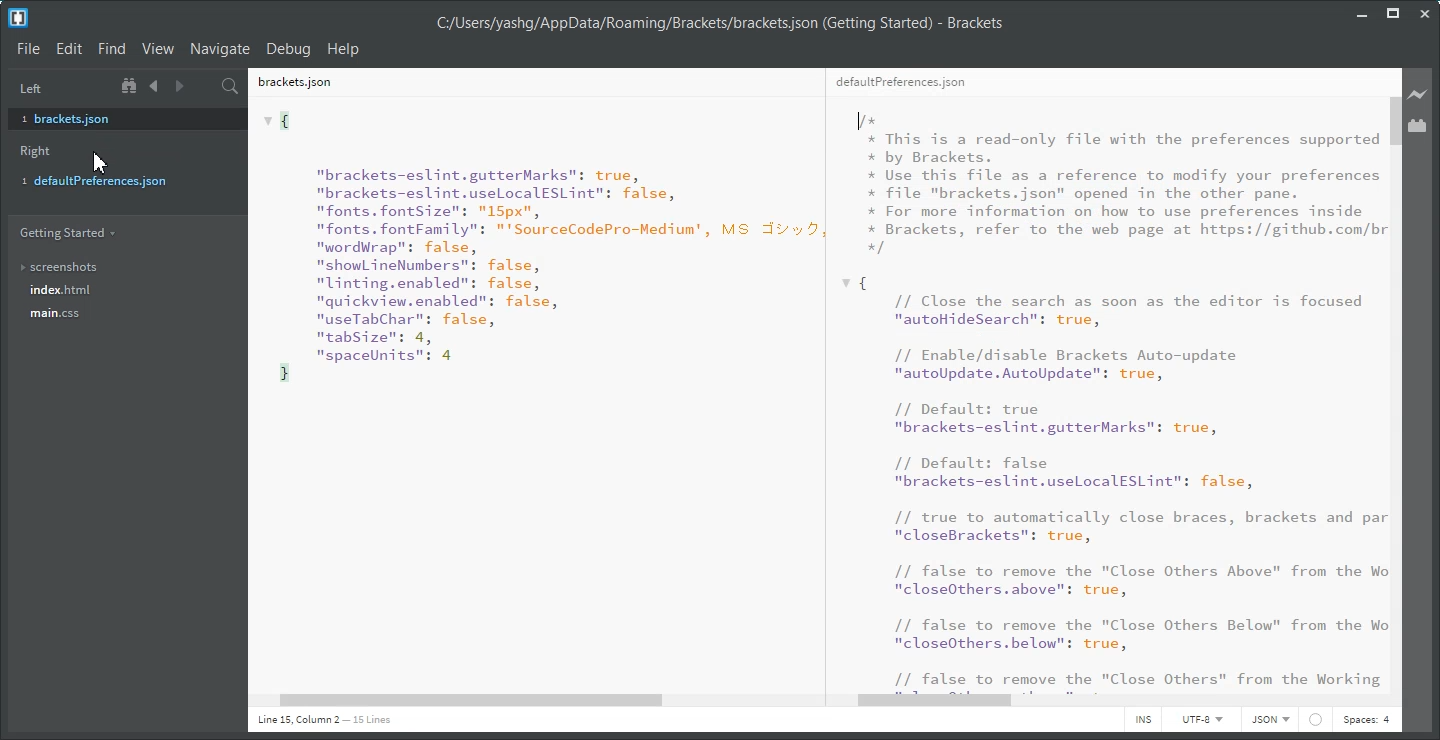  Describe the element at coordinates (539, 696) in the screenshot. I see `Horizontal scroll bar` at that location.